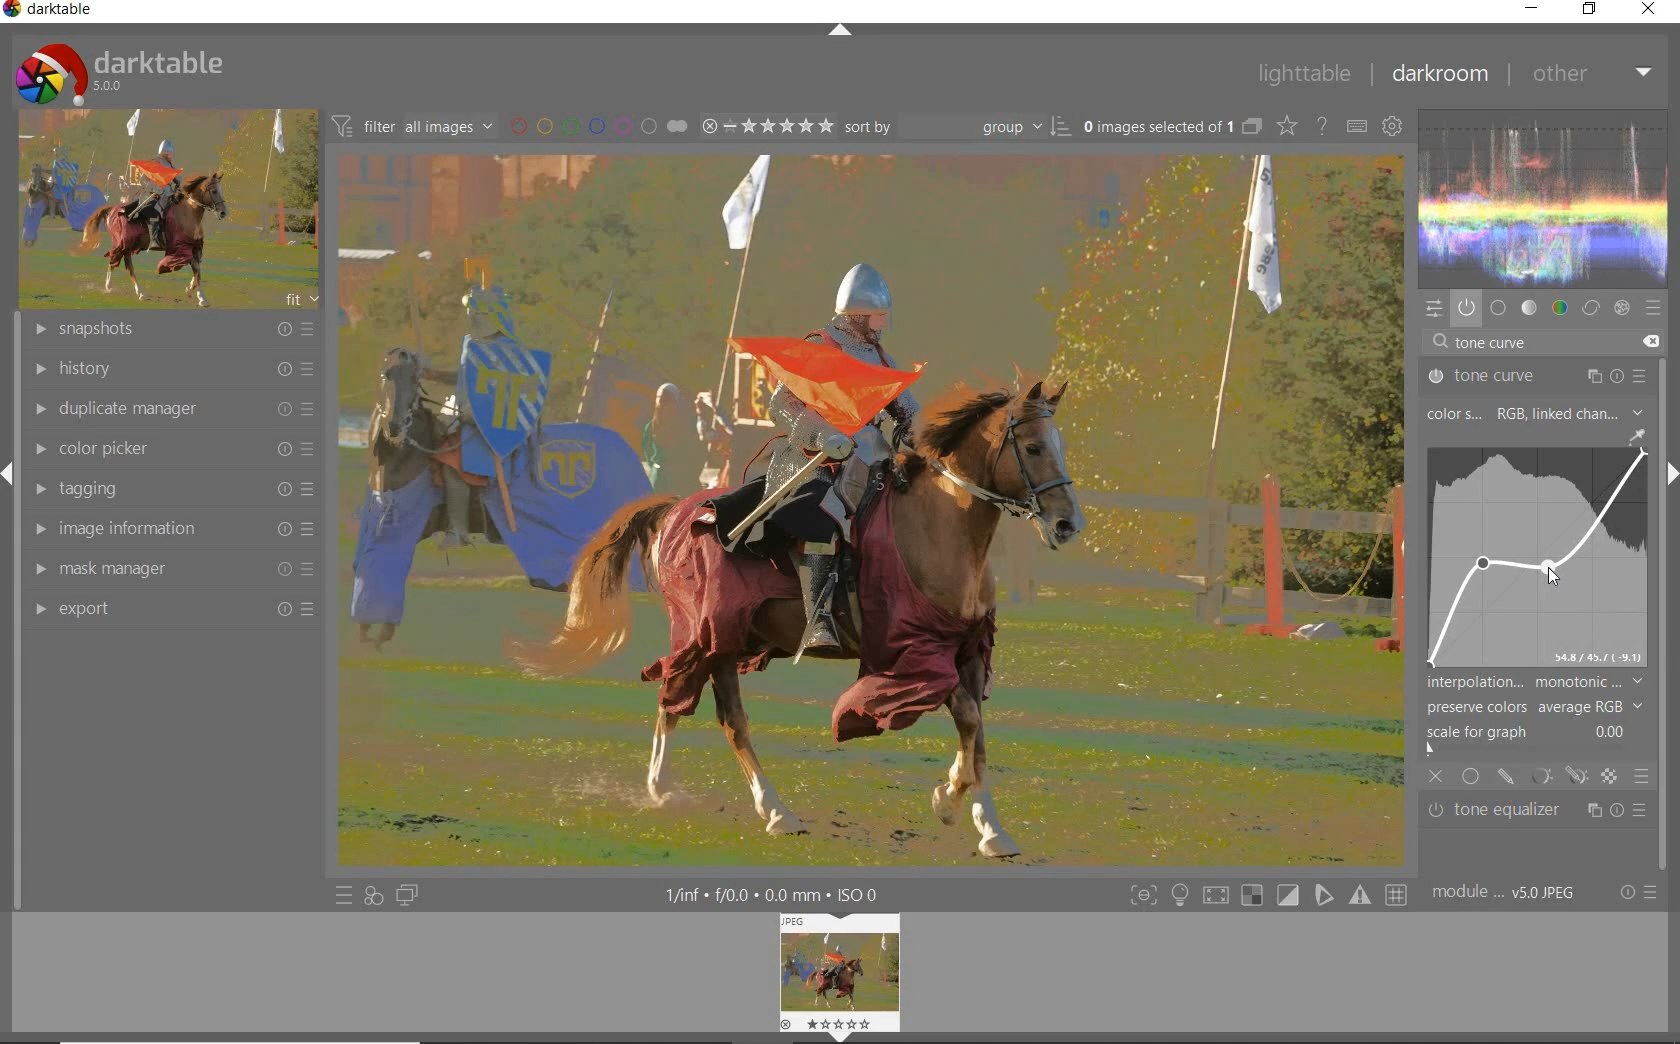 This screenshot has height=1044, width=1680. What do you see at coordinates (118, 69) in the screenshot?
I see `darktable` at bounding box center [118, 69].